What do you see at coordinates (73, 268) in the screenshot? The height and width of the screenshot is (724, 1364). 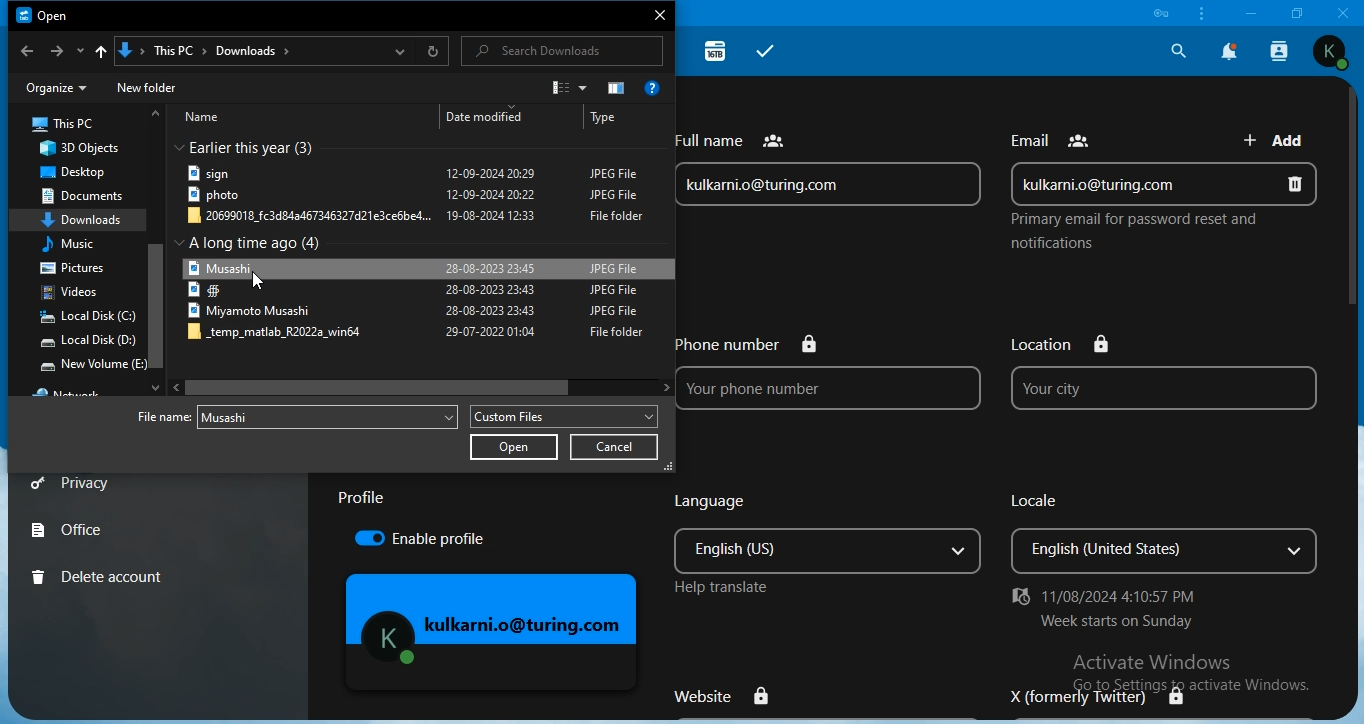 I see `pictures` at bounding box center [73, 268].